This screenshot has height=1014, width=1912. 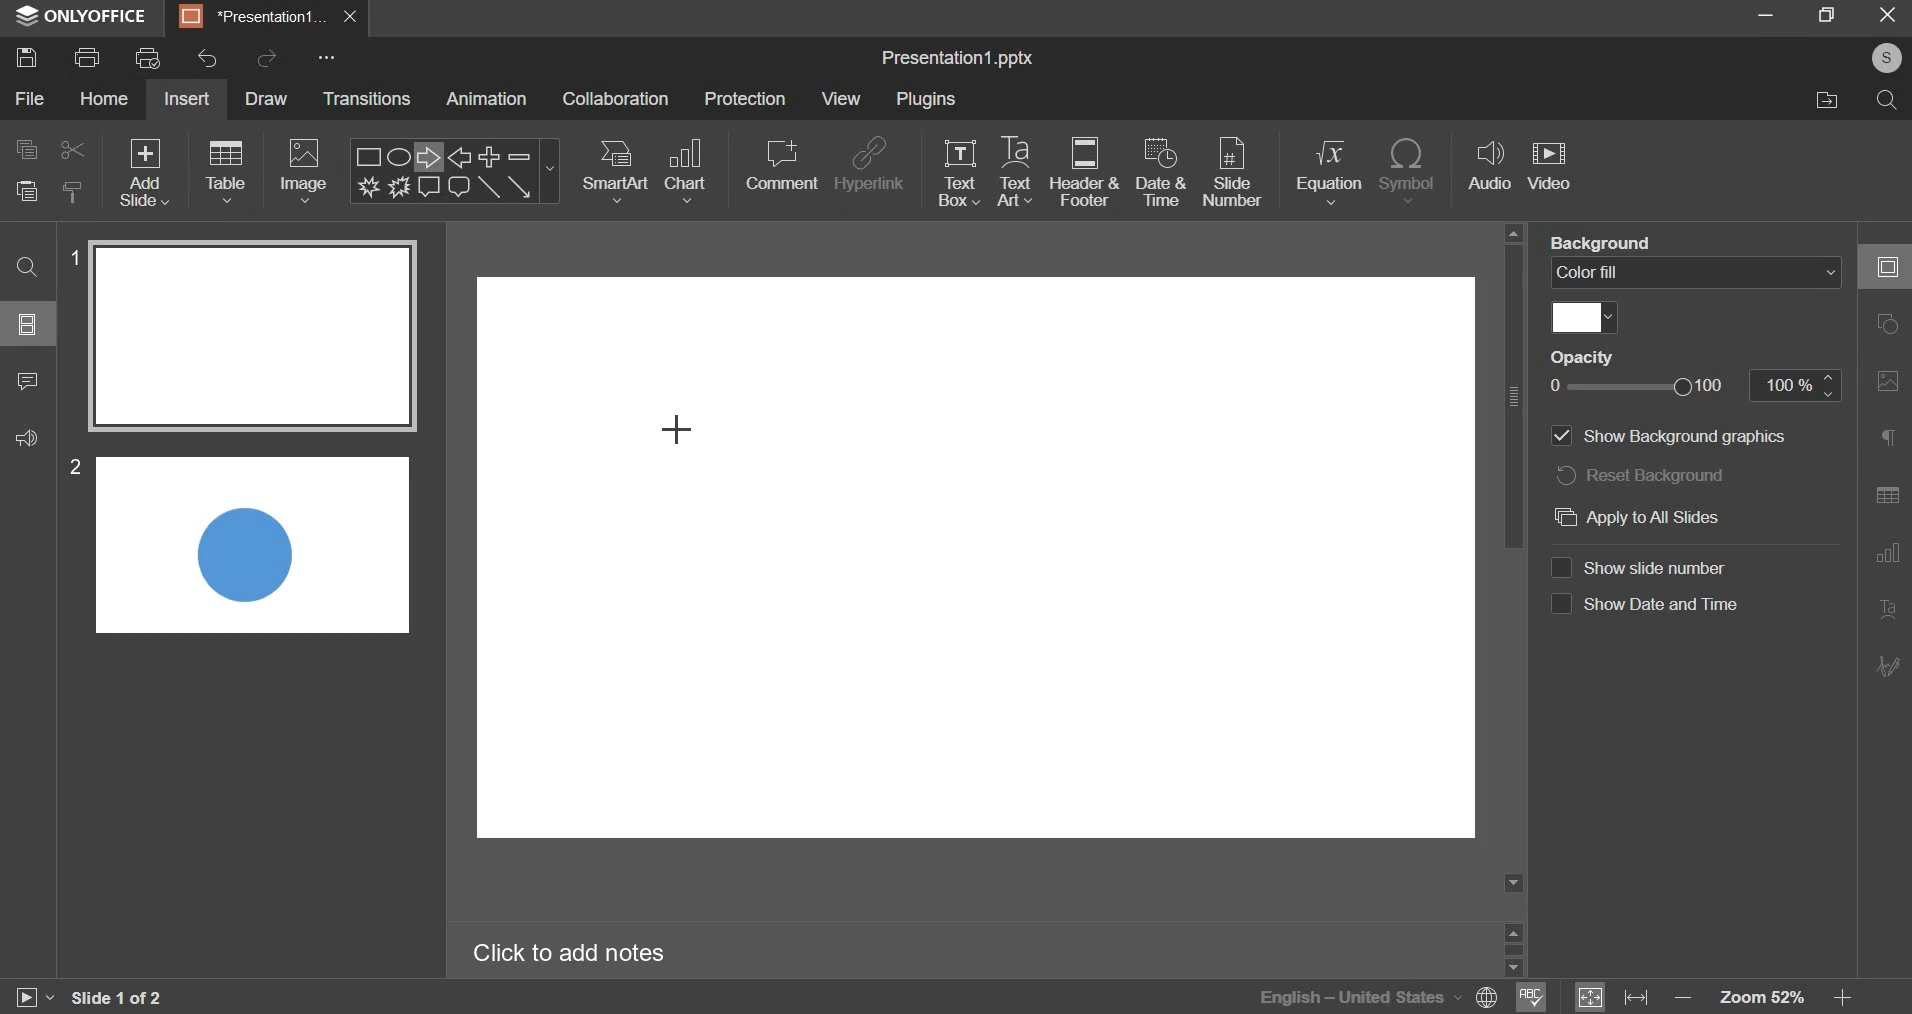 What do you see at coordinates (1646, 477) in the screenshot?
I see `reset background` at bounding box center [1646, 477].